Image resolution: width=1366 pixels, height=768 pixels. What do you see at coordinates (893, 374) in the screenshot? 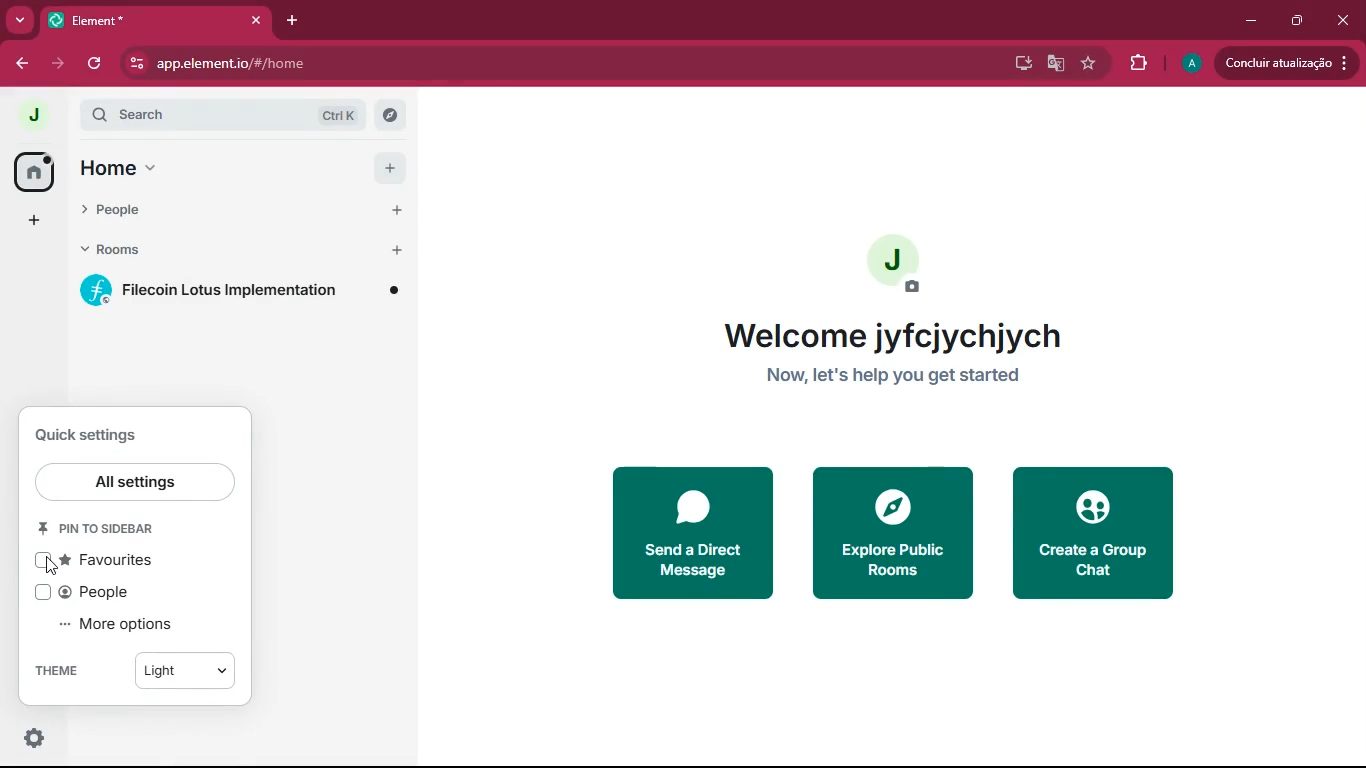
I see `Now, let's help you get started` at bounding box center [893, 374].